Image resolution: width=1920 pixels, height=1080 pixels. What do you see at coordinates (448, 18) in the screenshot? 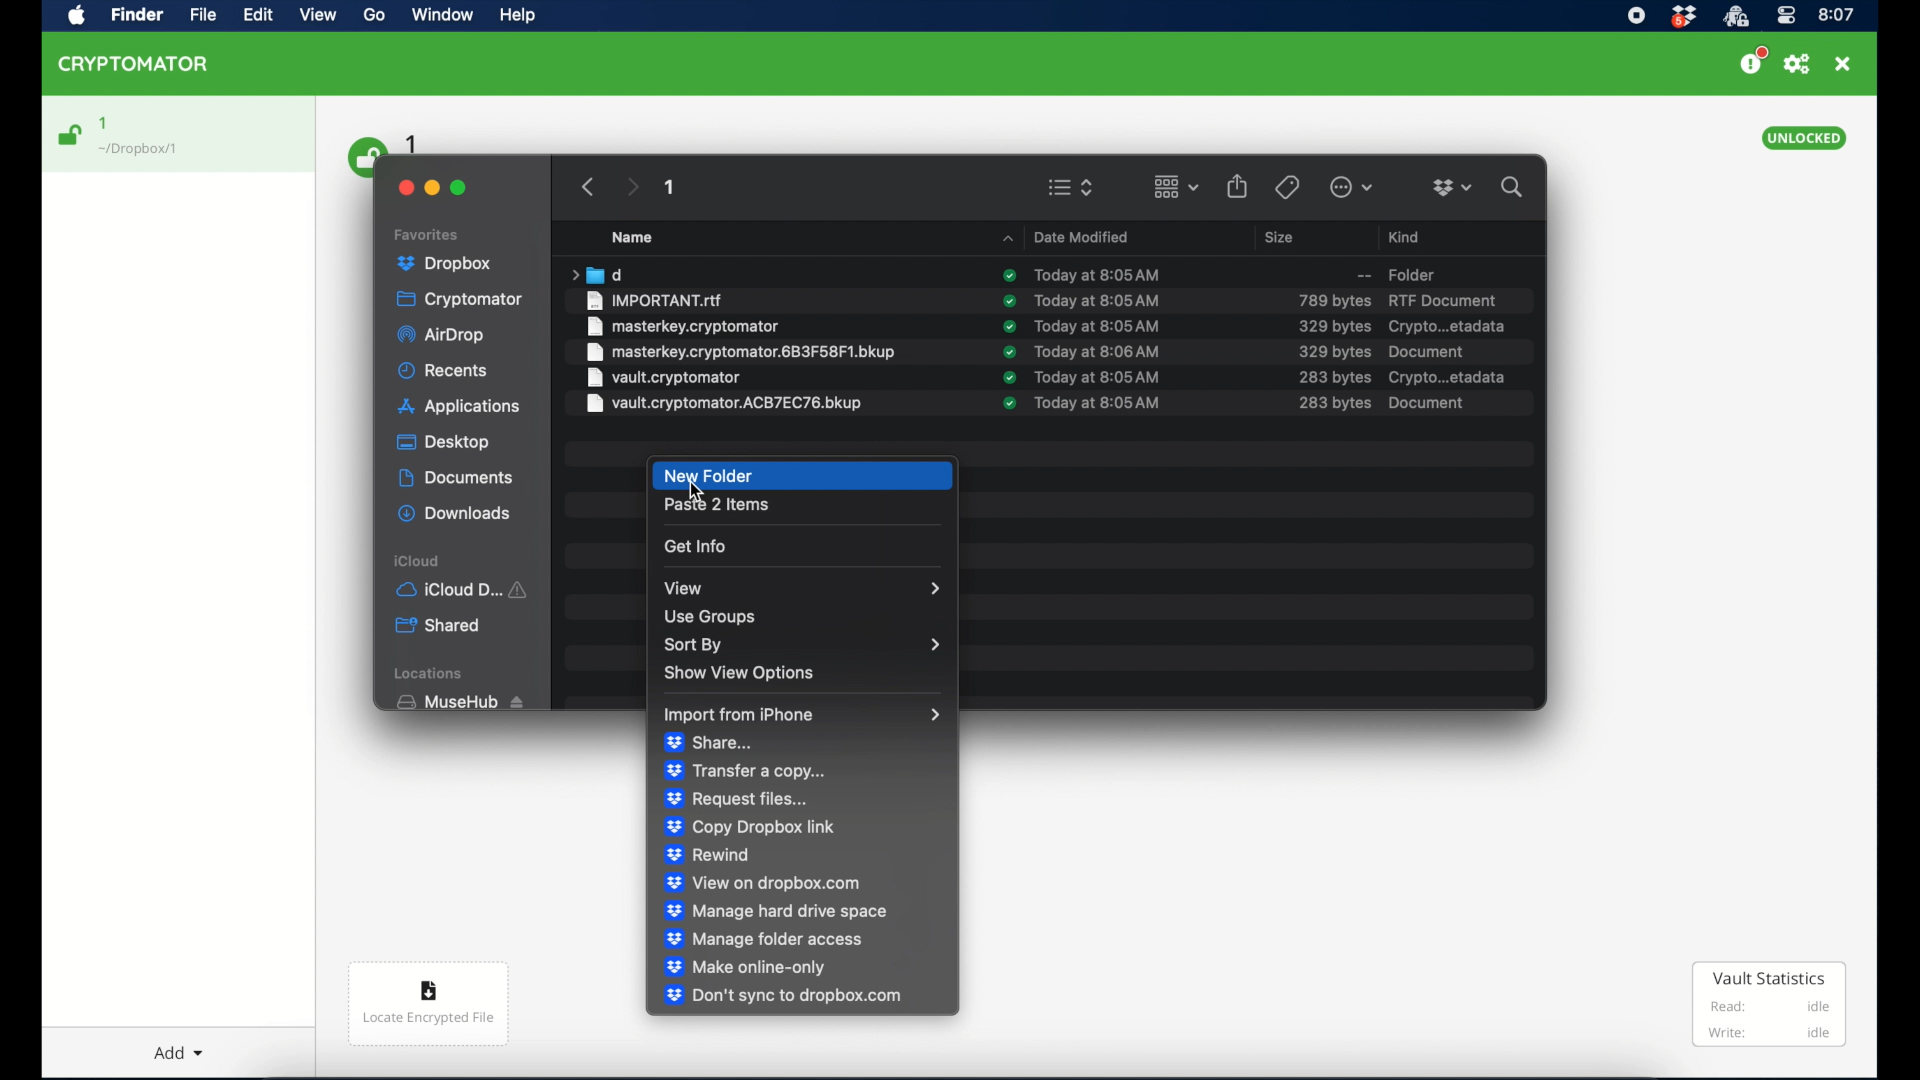
I see `Window` at bounding box center [448, 18].